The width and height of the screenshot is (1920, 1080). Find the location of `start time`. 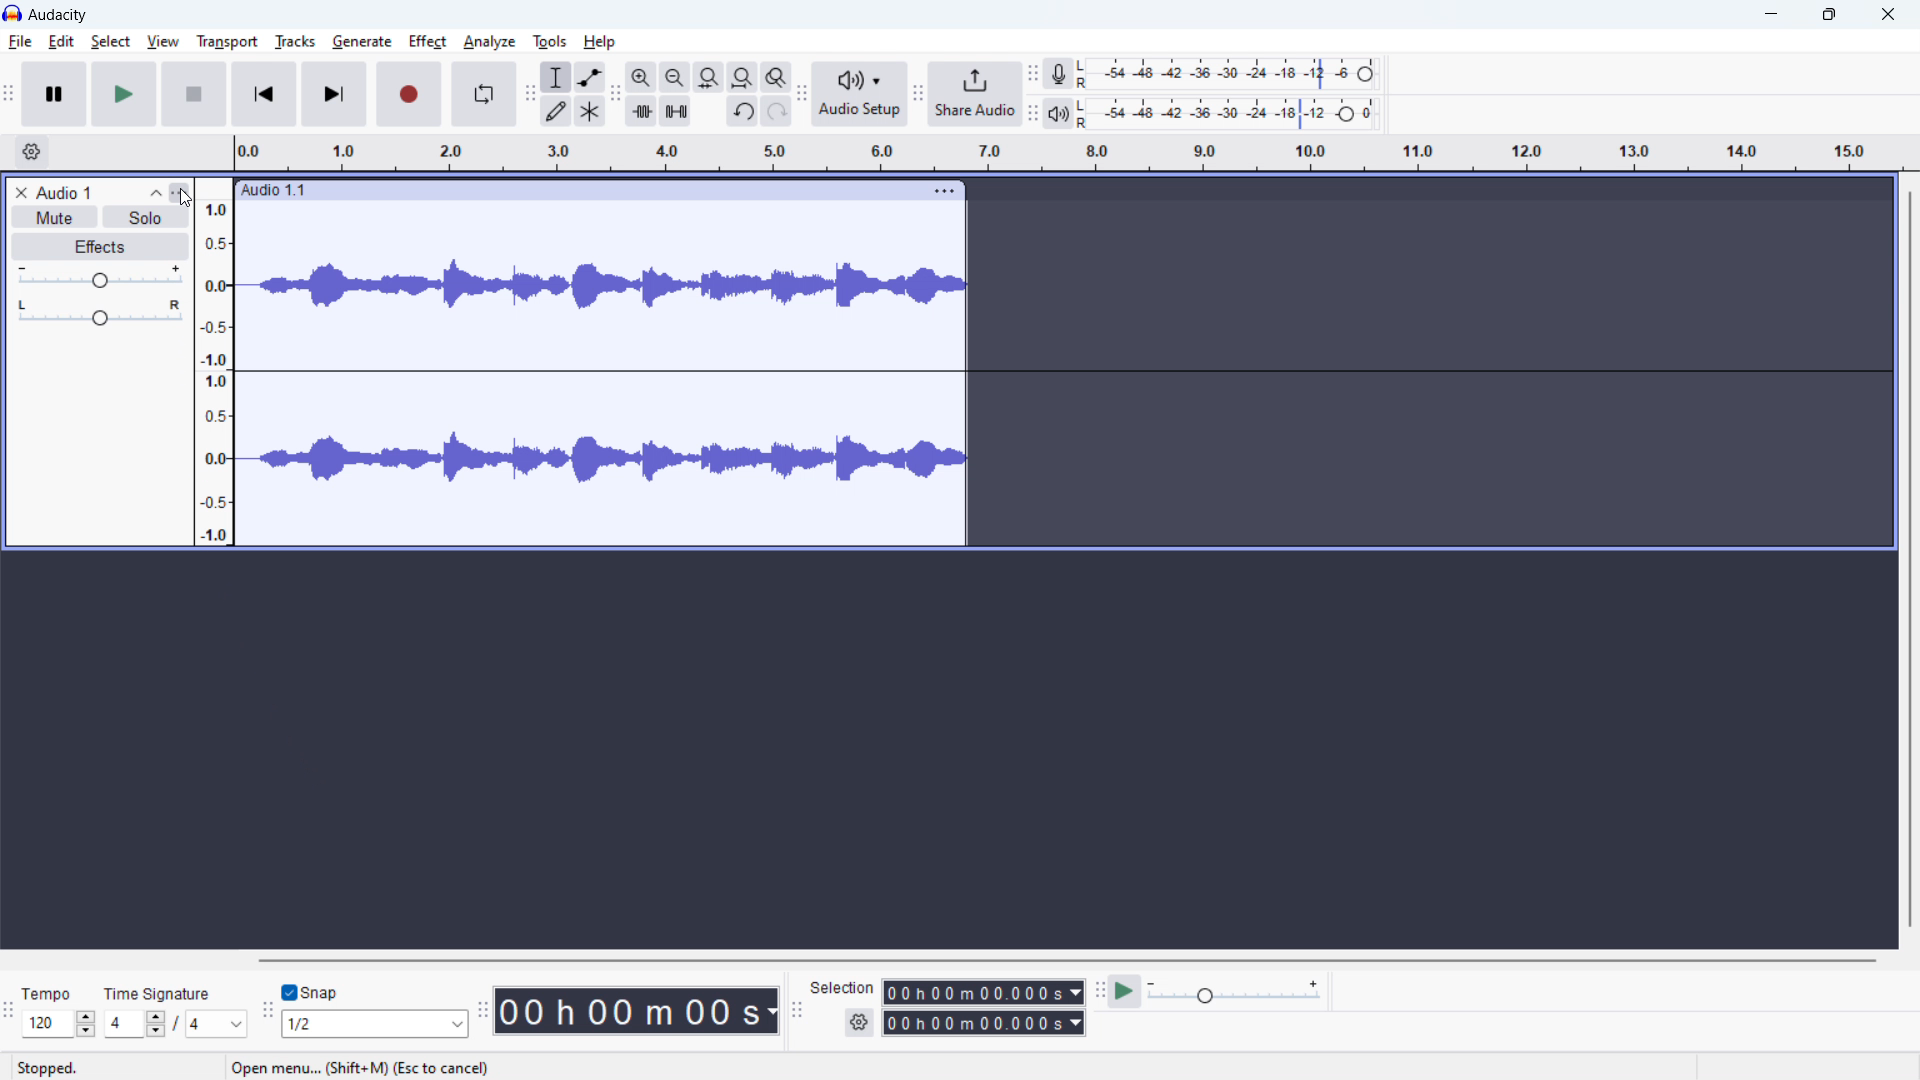

start time is located at coordinates (984, 993).